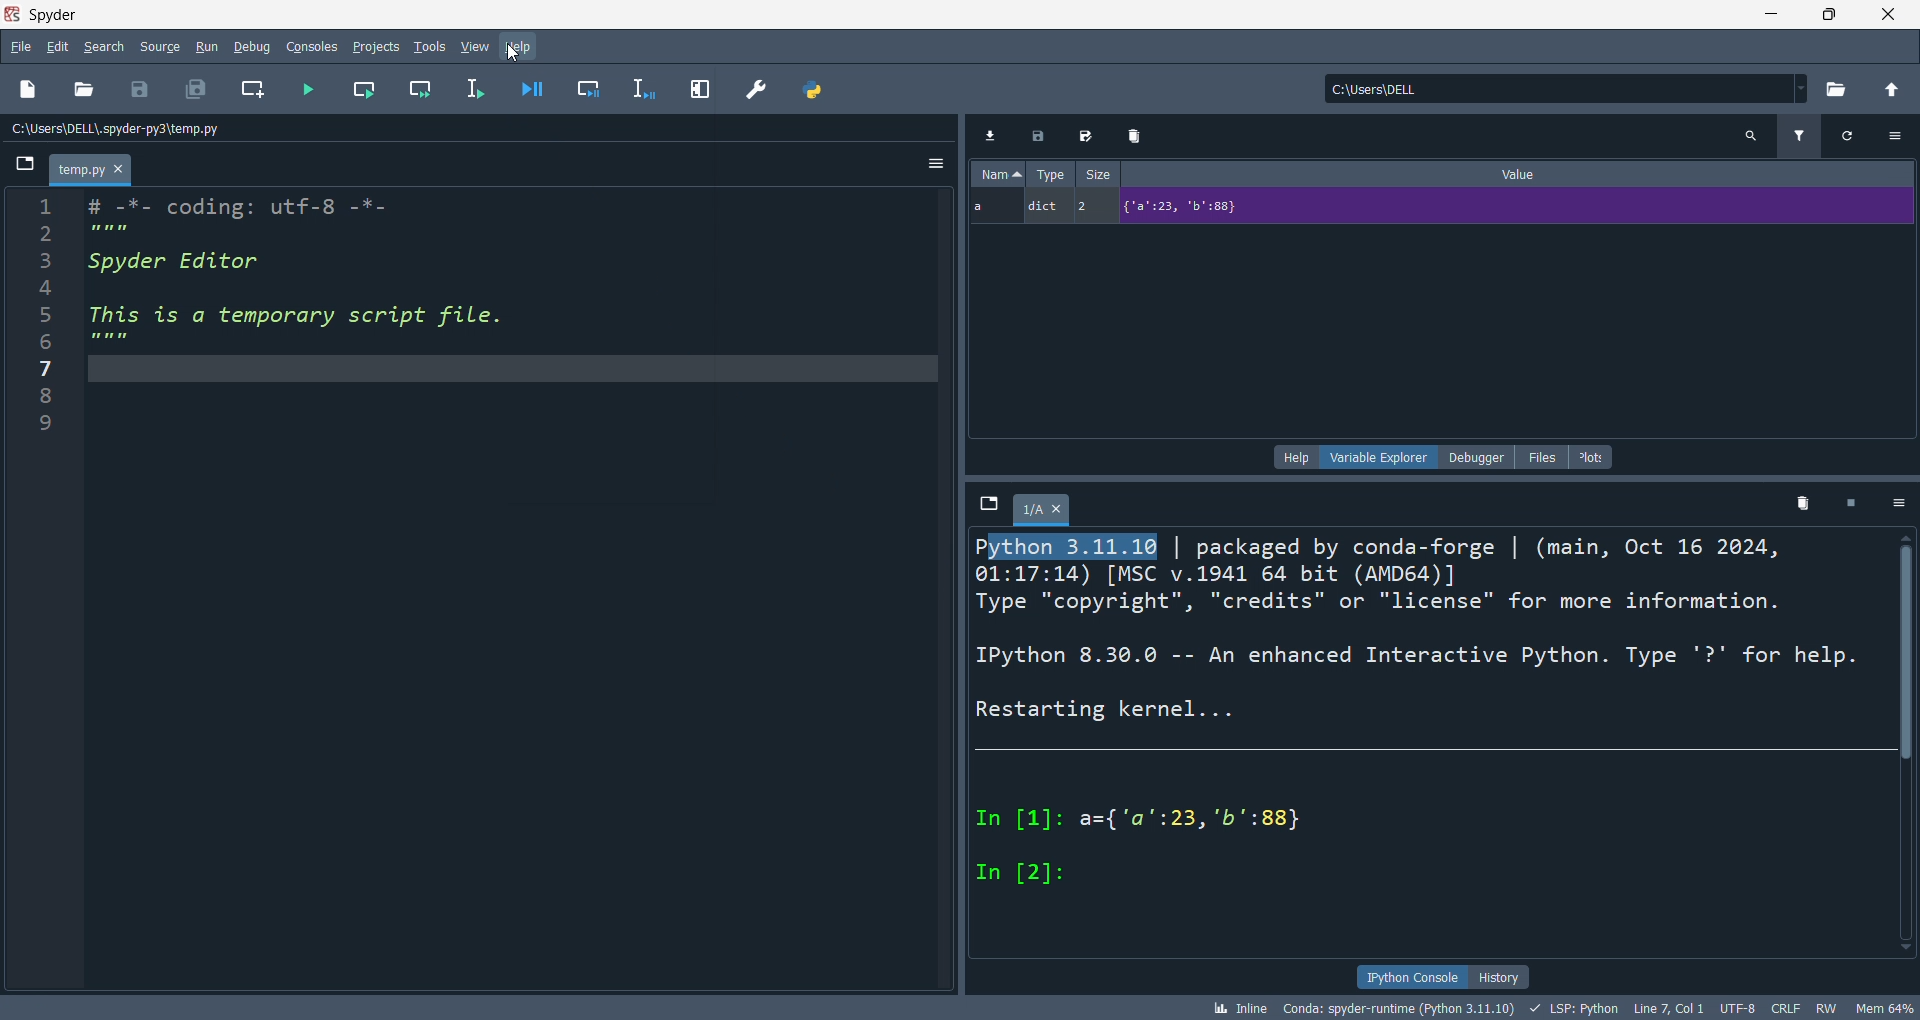 The height and width of the screenshot is (1020, 1920). I want to click on debugger, so click(1479, 457).